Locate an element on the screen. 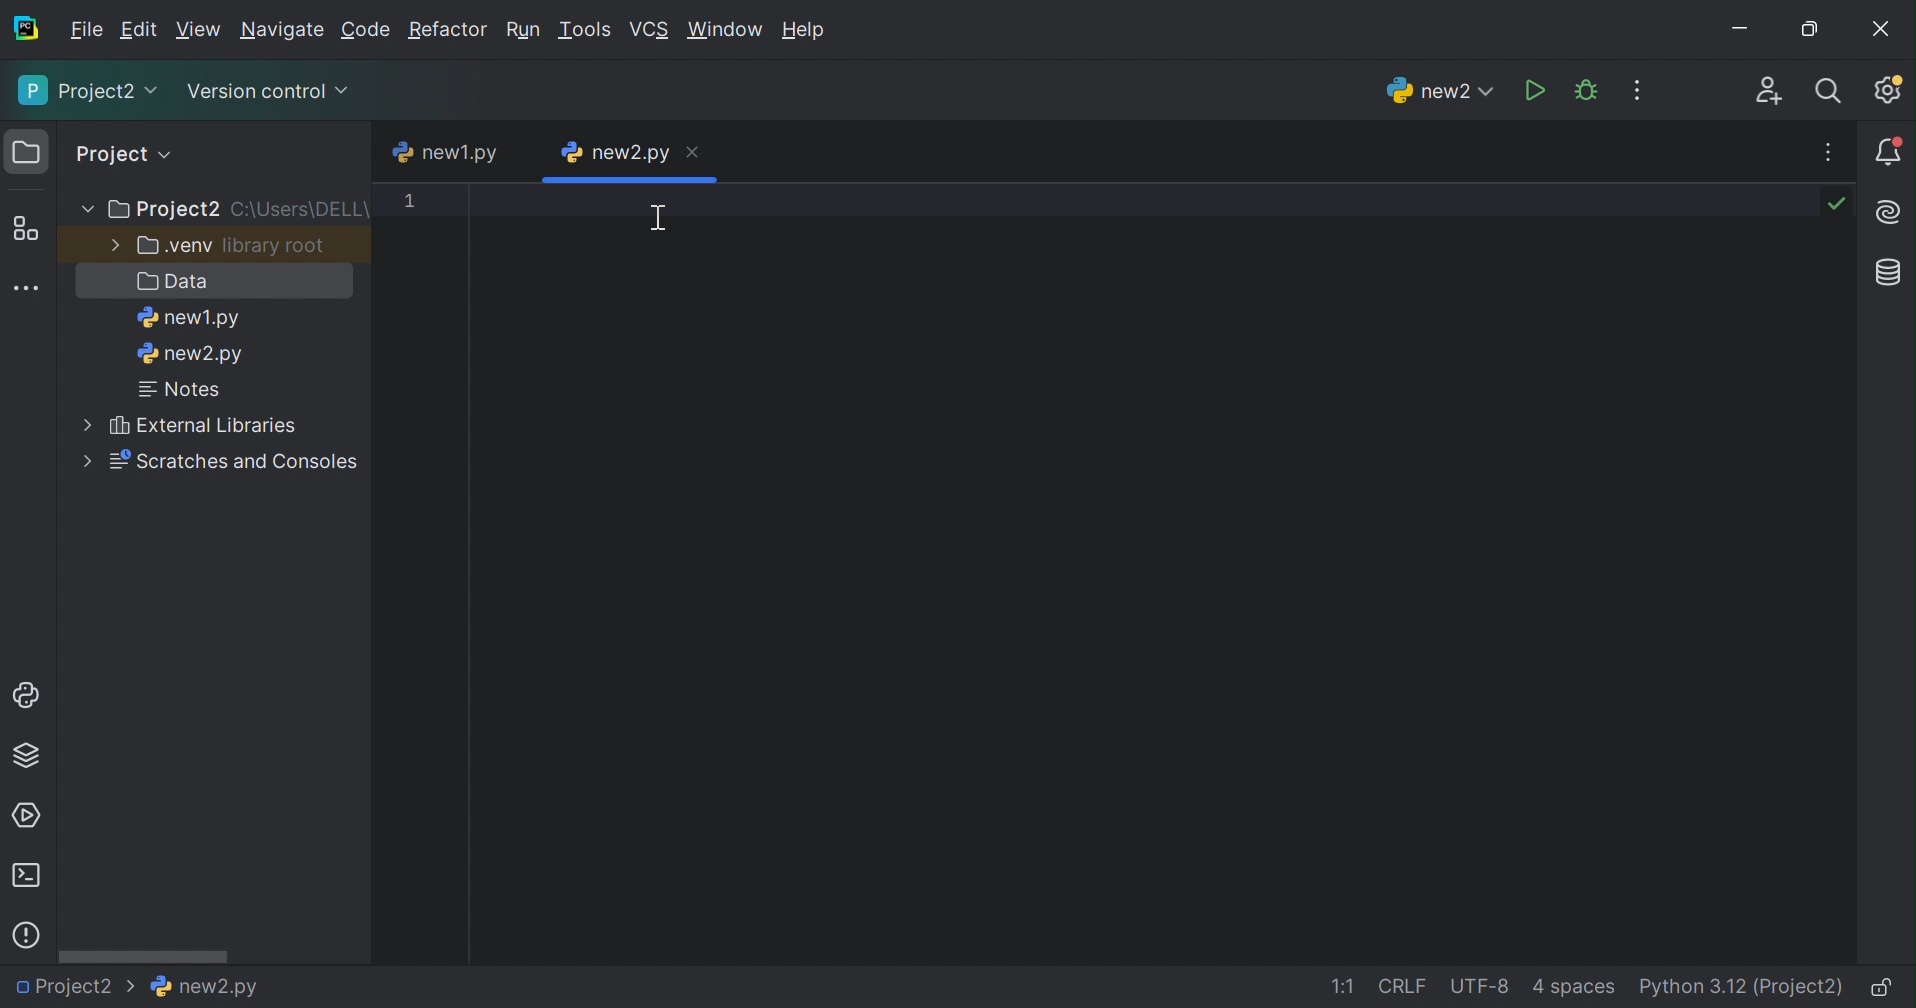 Image resolution: width=1916 pixels, height=1008 pixels. Scroll bar is located at coordinates (146, 955).